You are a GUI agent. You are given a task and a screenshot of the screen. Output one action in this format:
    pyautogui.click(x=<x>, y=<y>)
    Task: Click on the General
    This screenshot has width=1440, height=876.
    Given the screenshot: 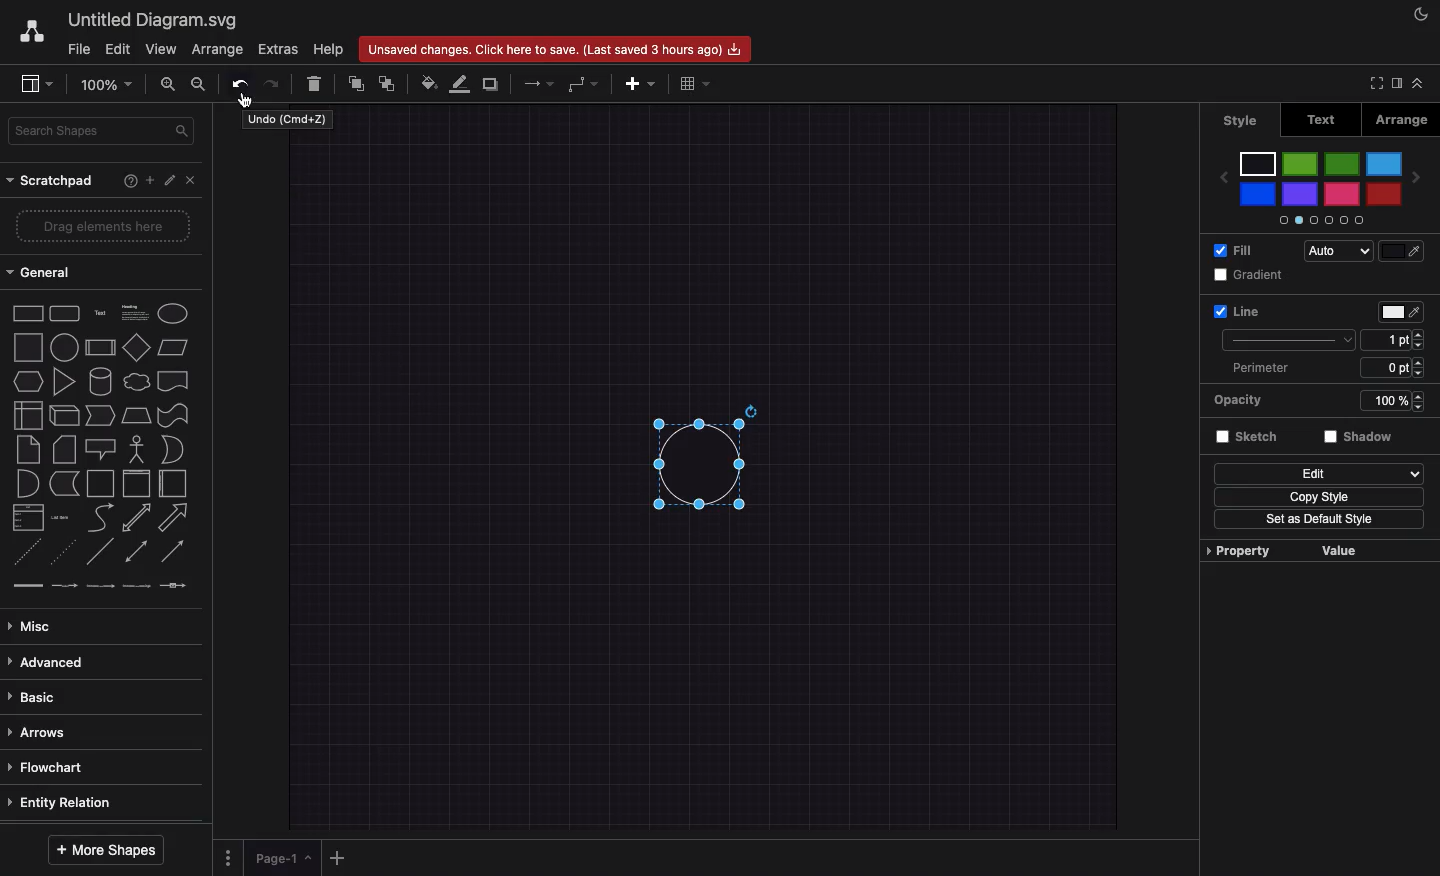 What is the action you would take?
    pyautogui.click(x=45, y=271)
    